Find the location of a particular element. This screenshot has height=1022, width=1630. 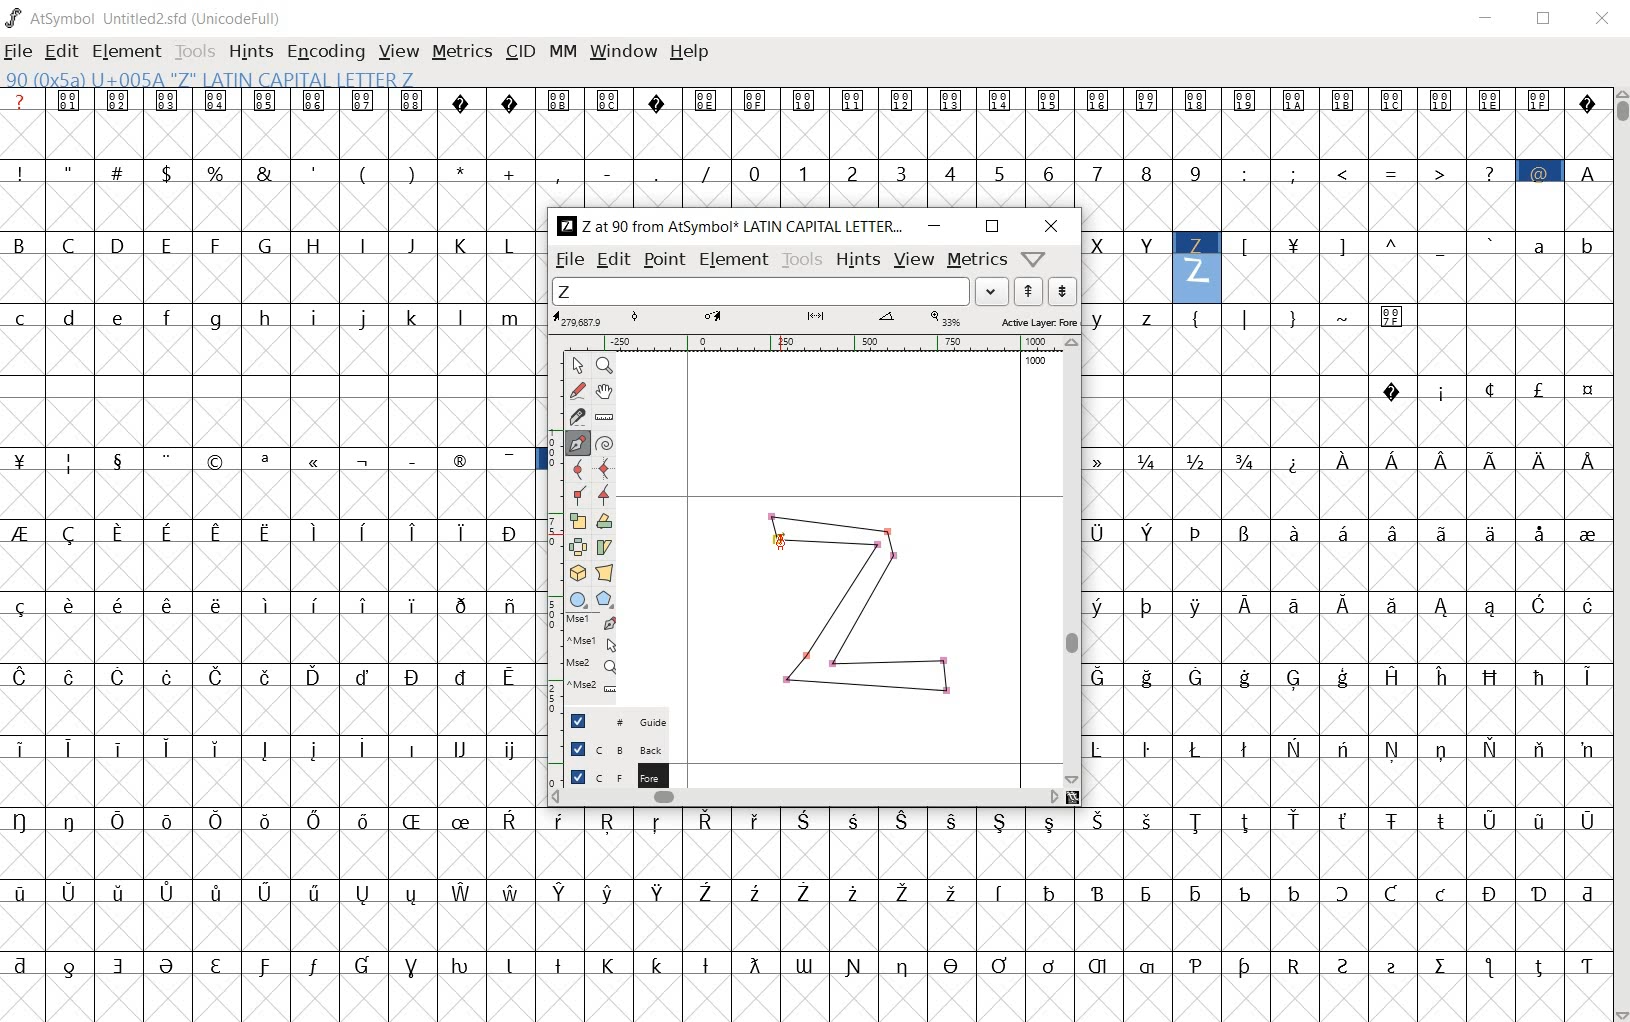

metrics is located at coordinates (977, 261).